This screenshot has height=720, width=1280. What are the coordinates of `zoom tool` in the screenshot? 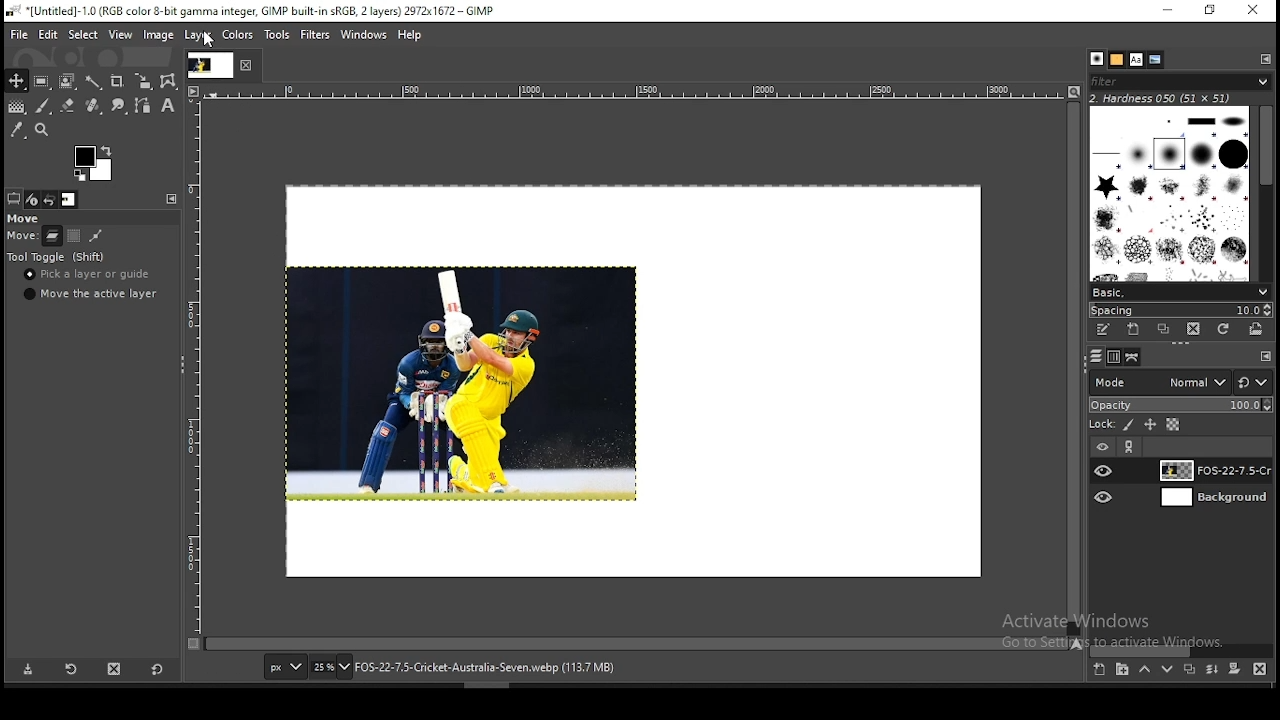 It's located at (44, 129).